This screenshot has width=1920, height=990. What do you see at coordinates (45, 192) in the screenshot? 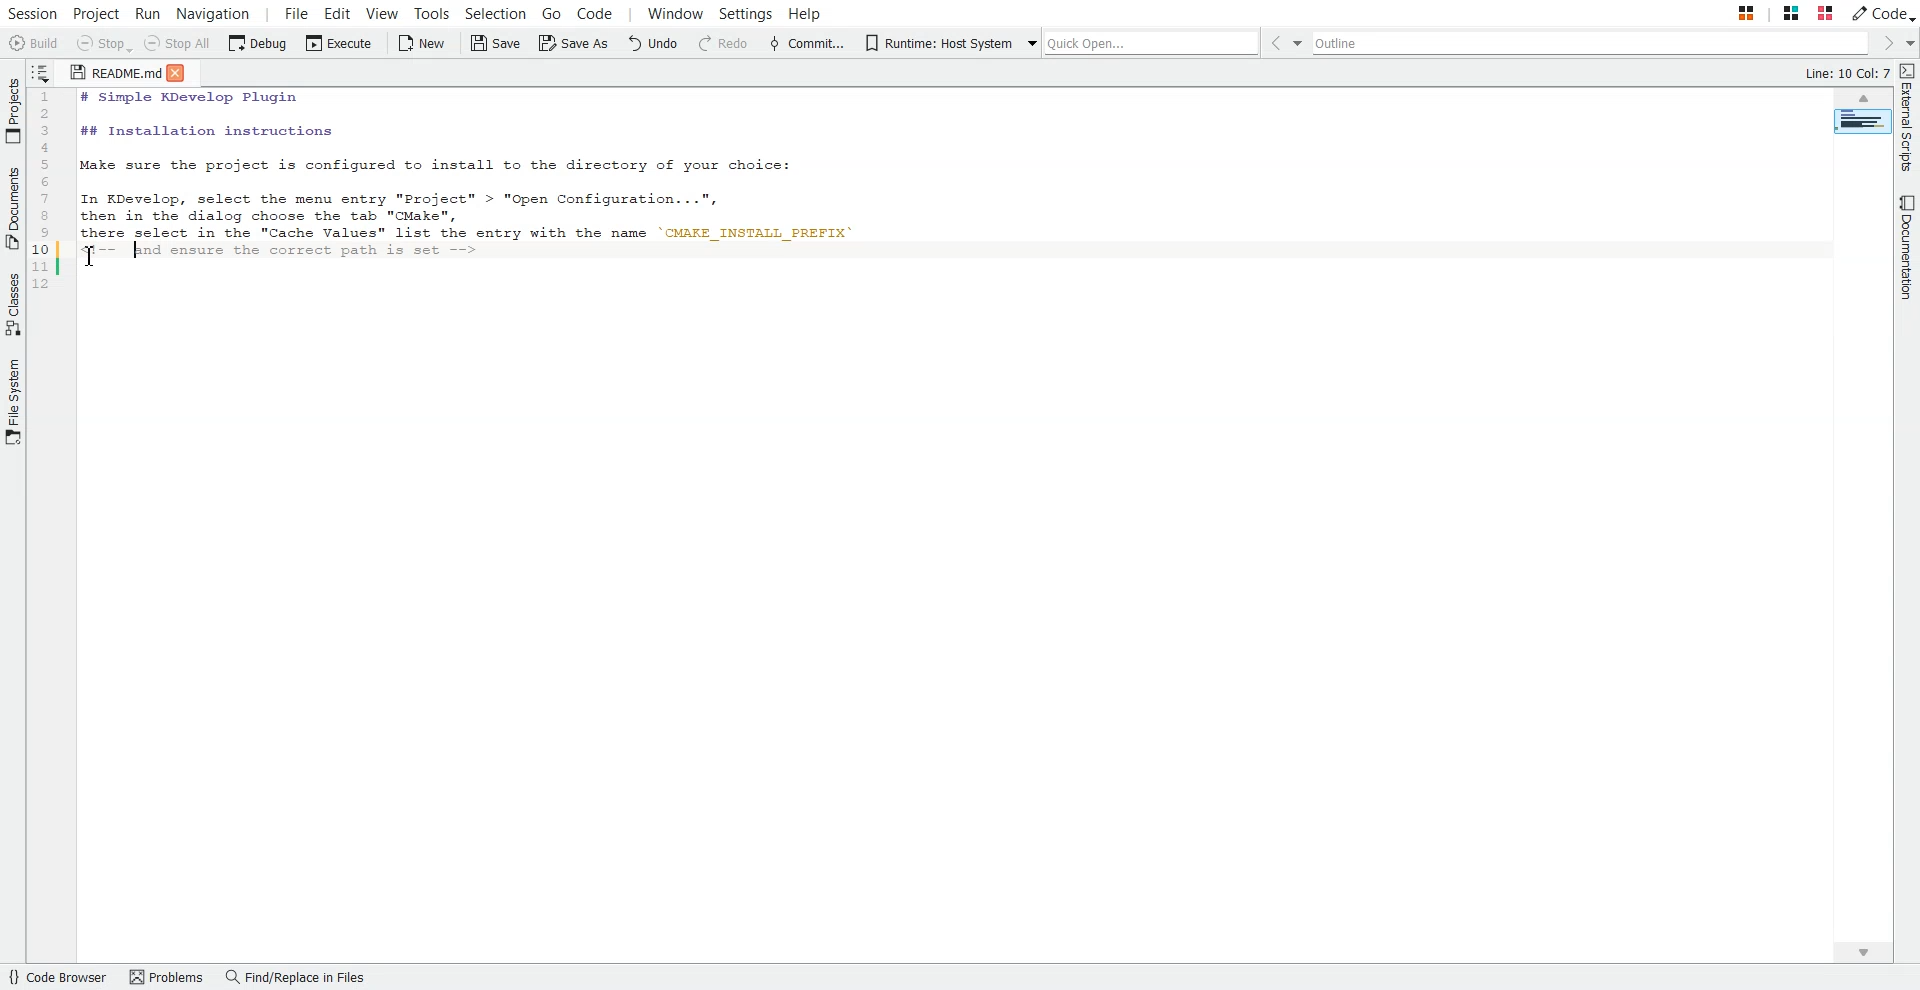
I see `Code Line` at bounding box center [45, 192].